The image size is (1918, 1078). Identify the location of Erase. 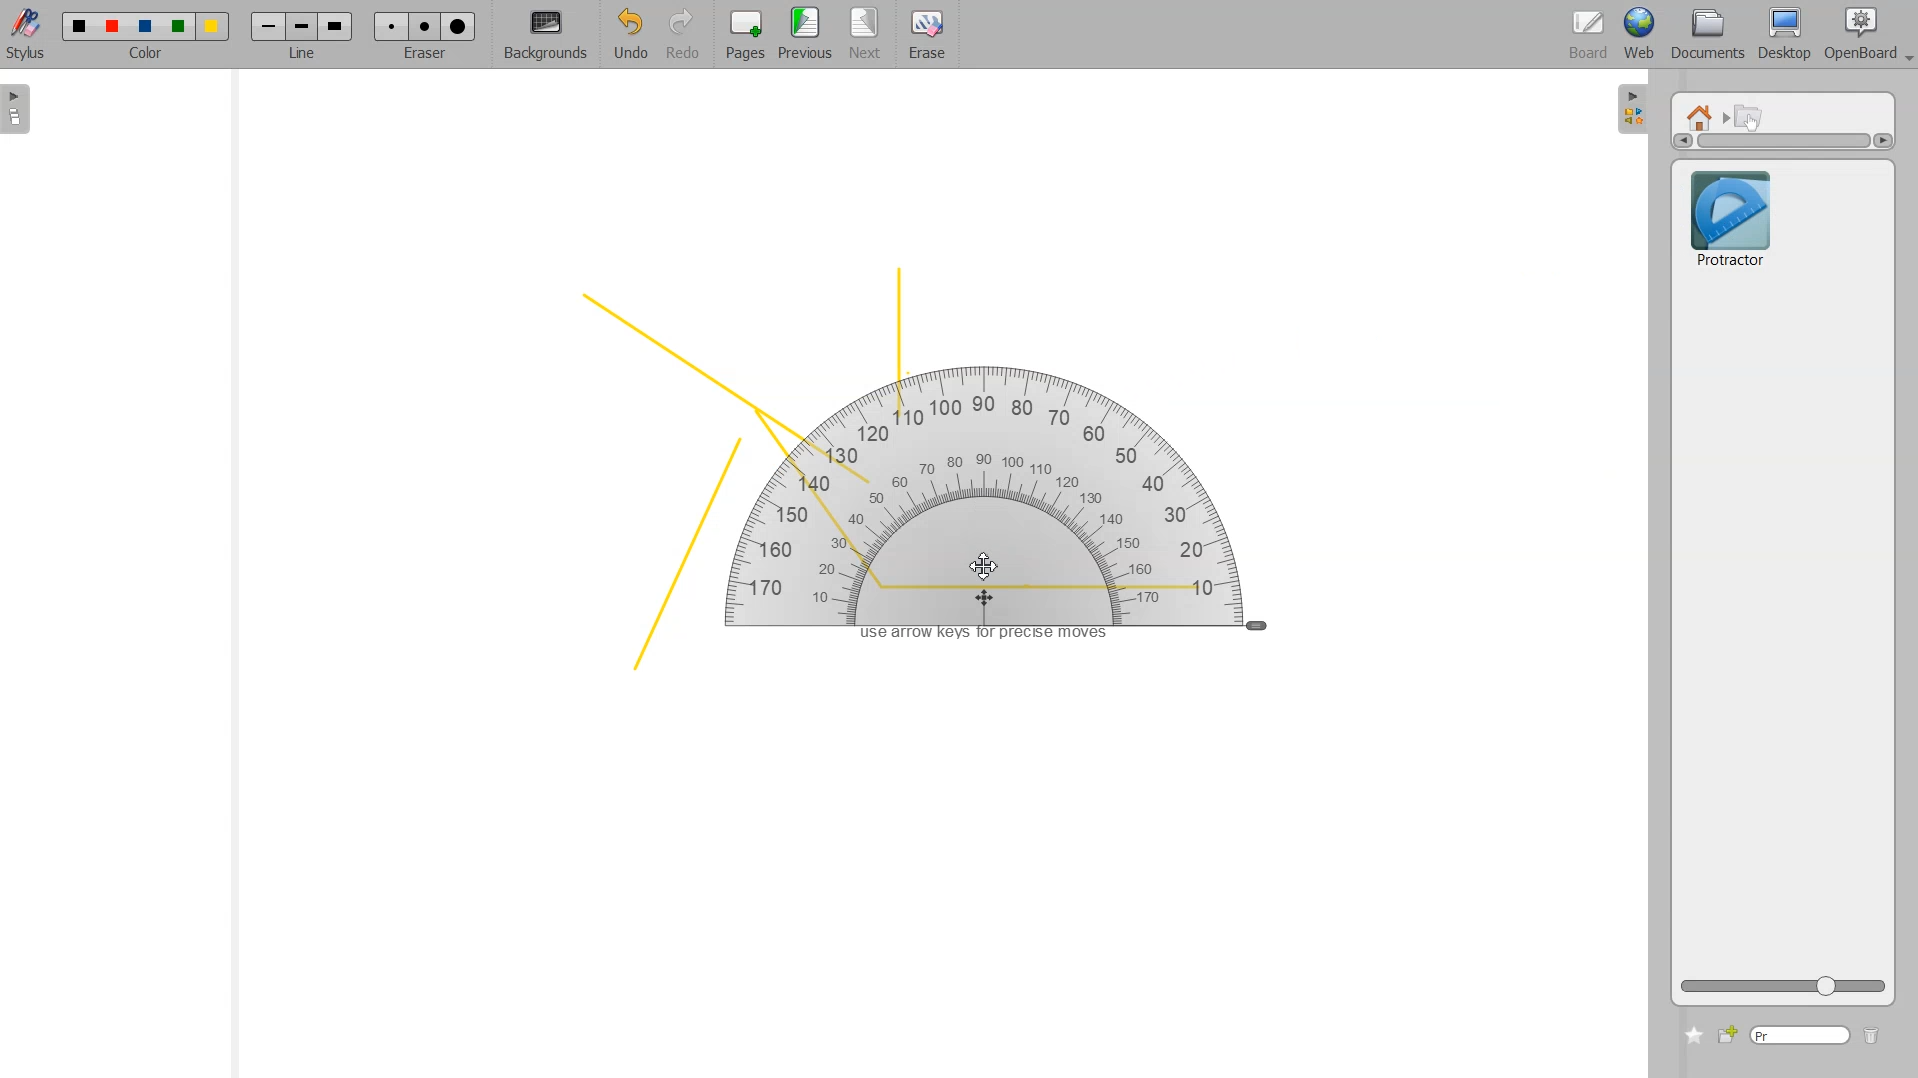
(926, 35).